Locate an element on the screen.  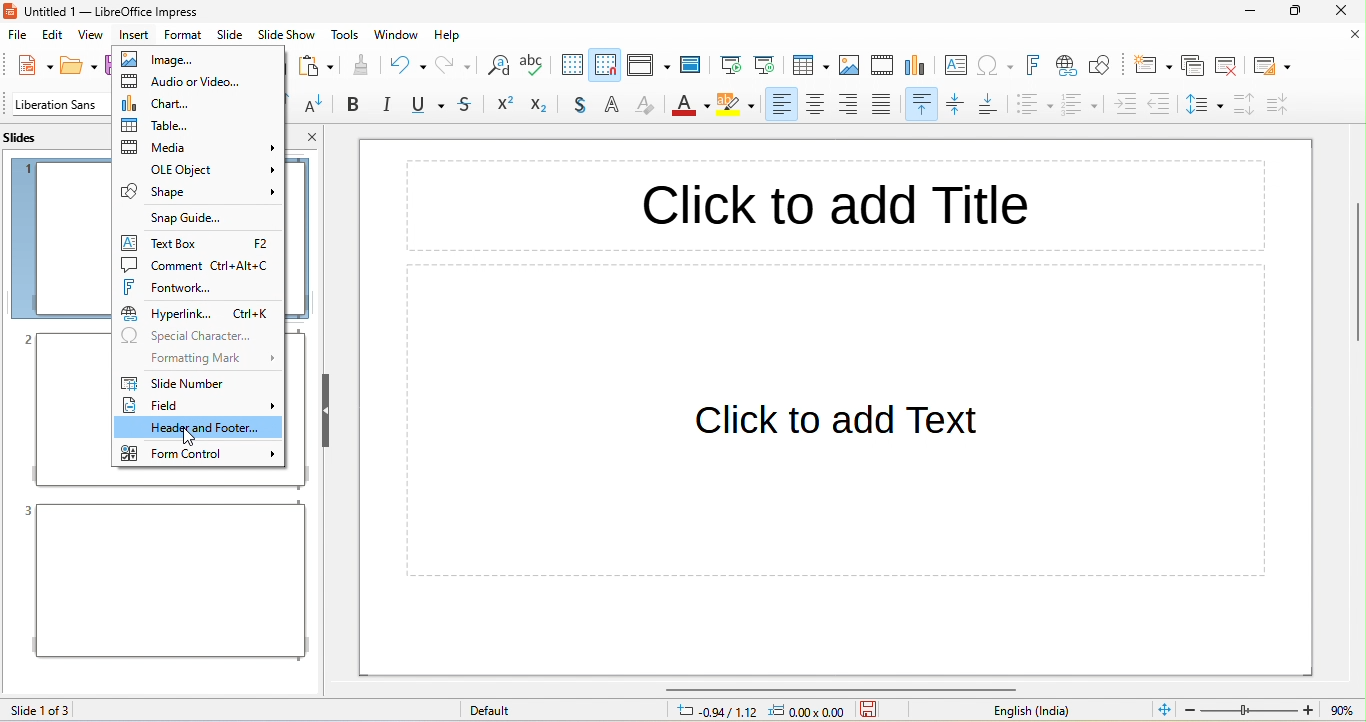
view is located at coordinates (90, 38).